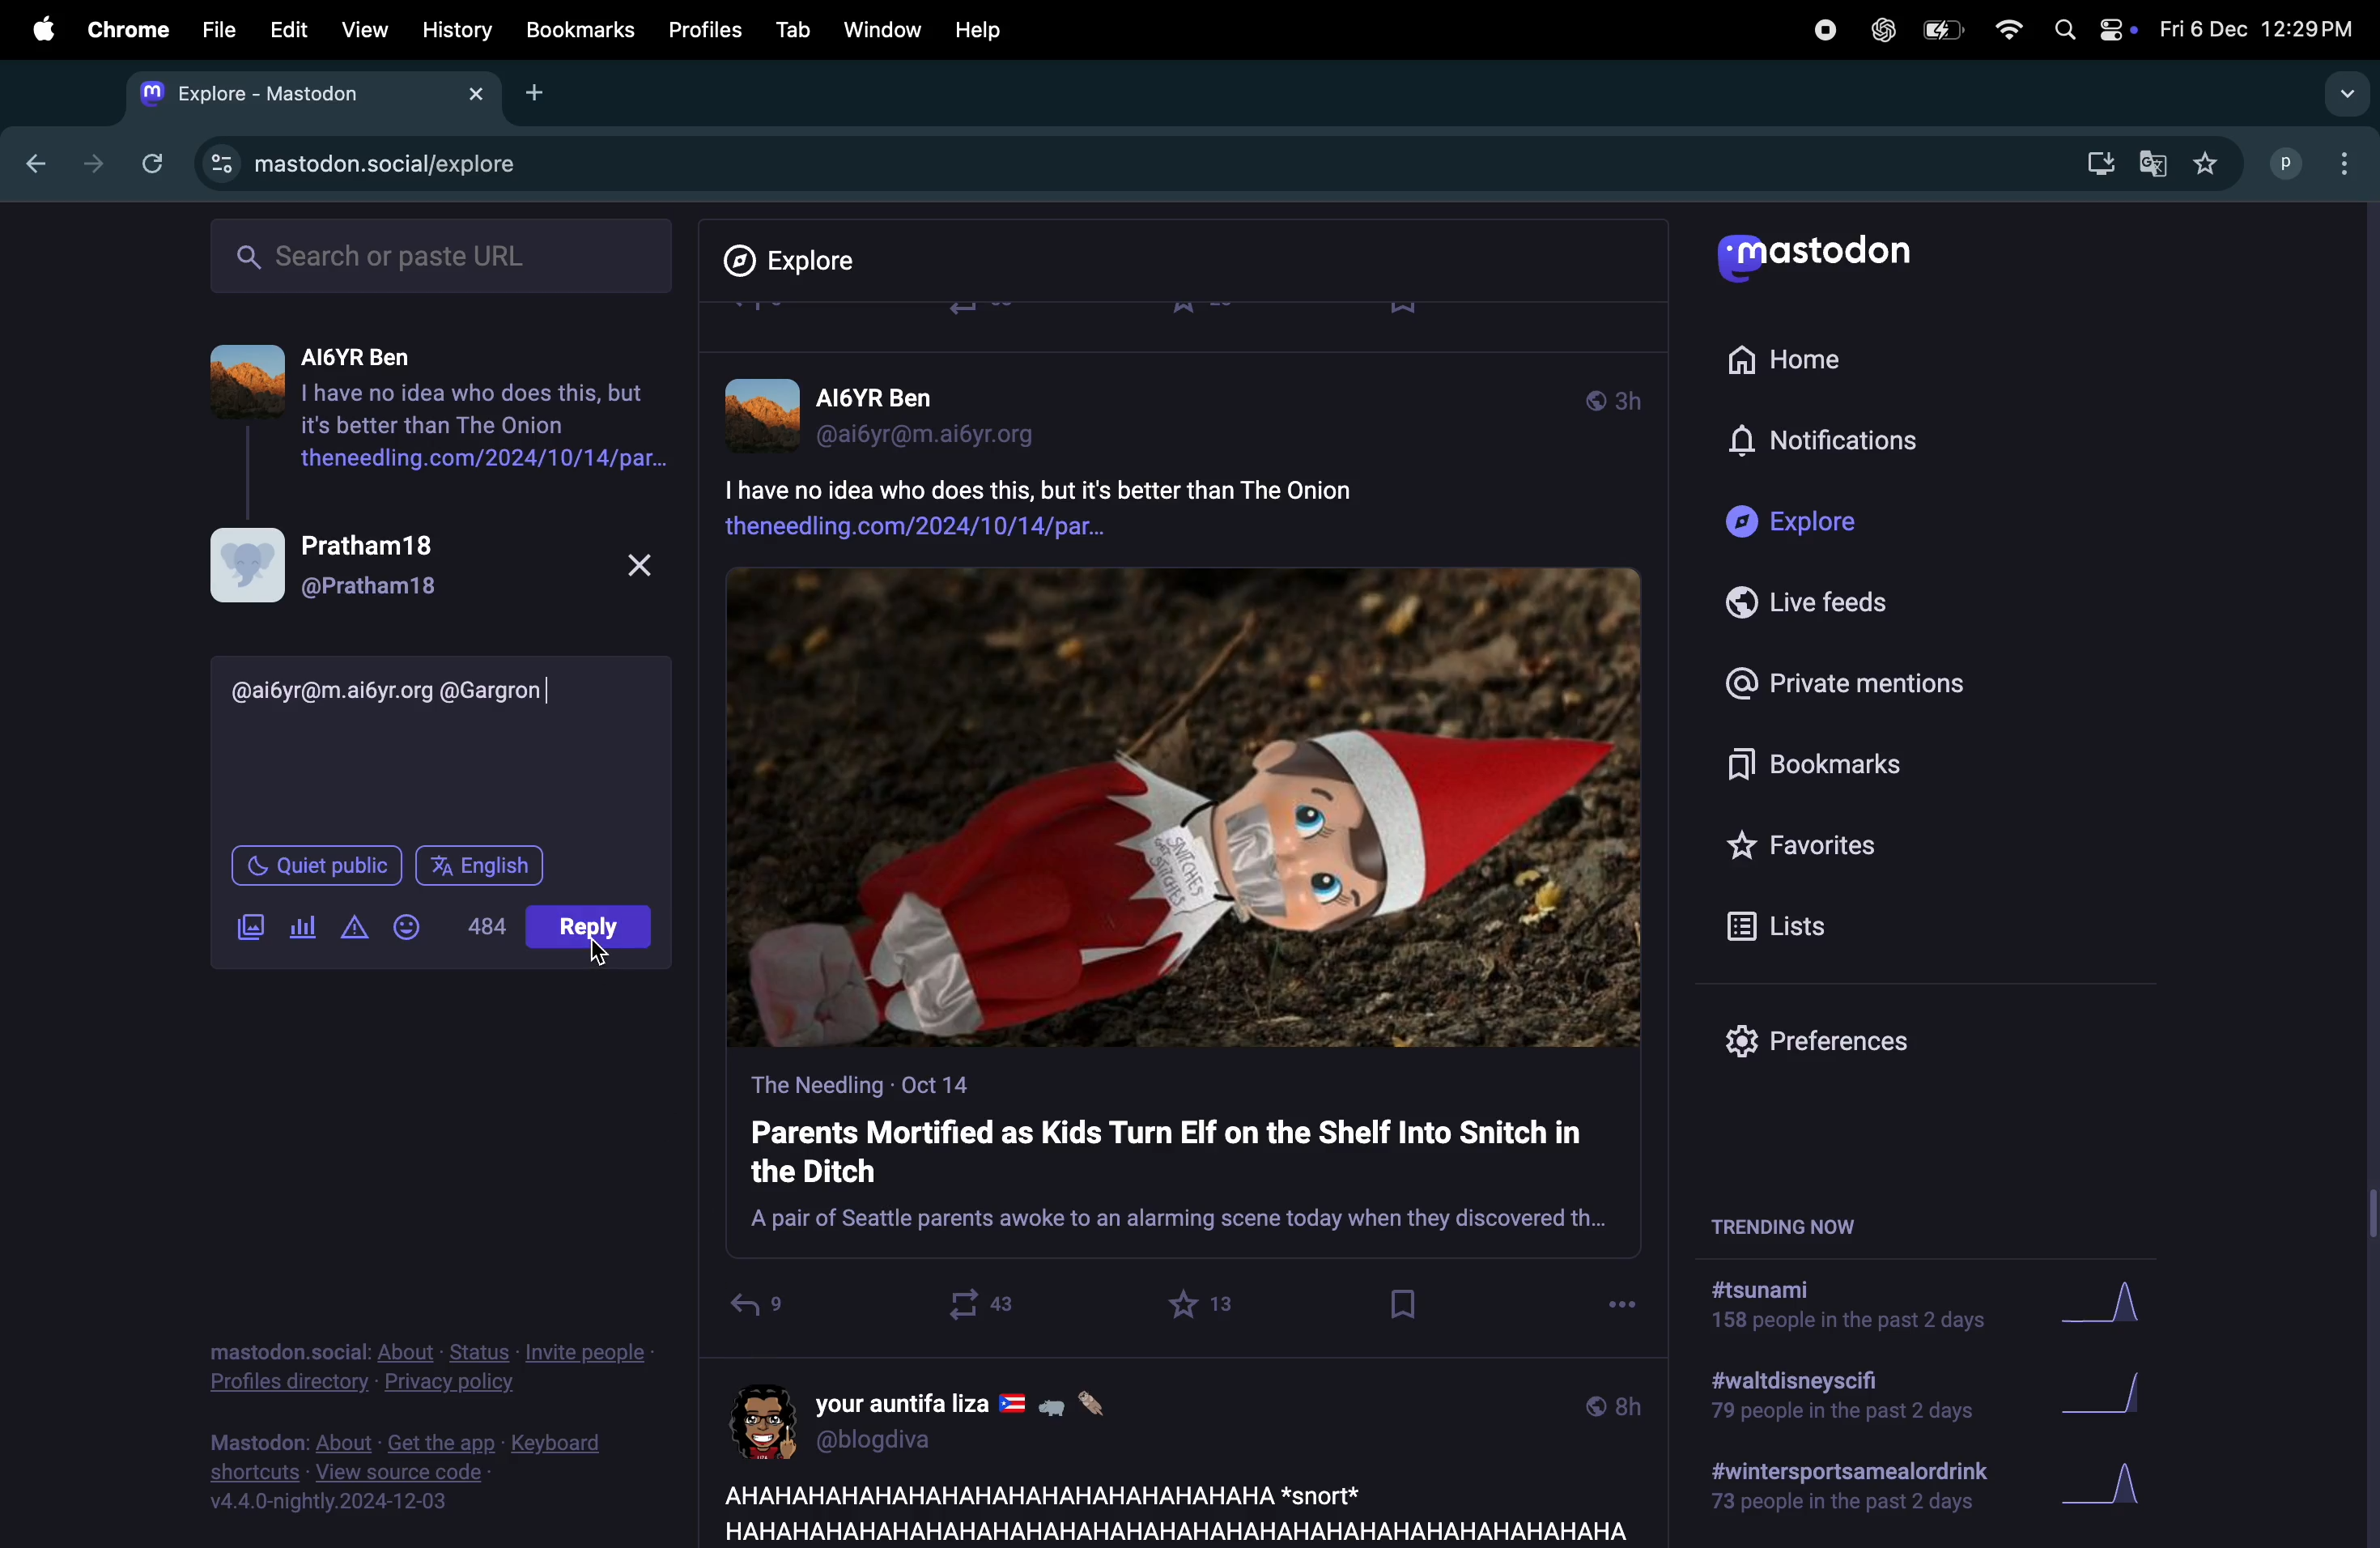 This screenshot has height=1548, width=2380. Describe the element at coordinates (1613, 1404) in the screenshot. I see `time` at that location.